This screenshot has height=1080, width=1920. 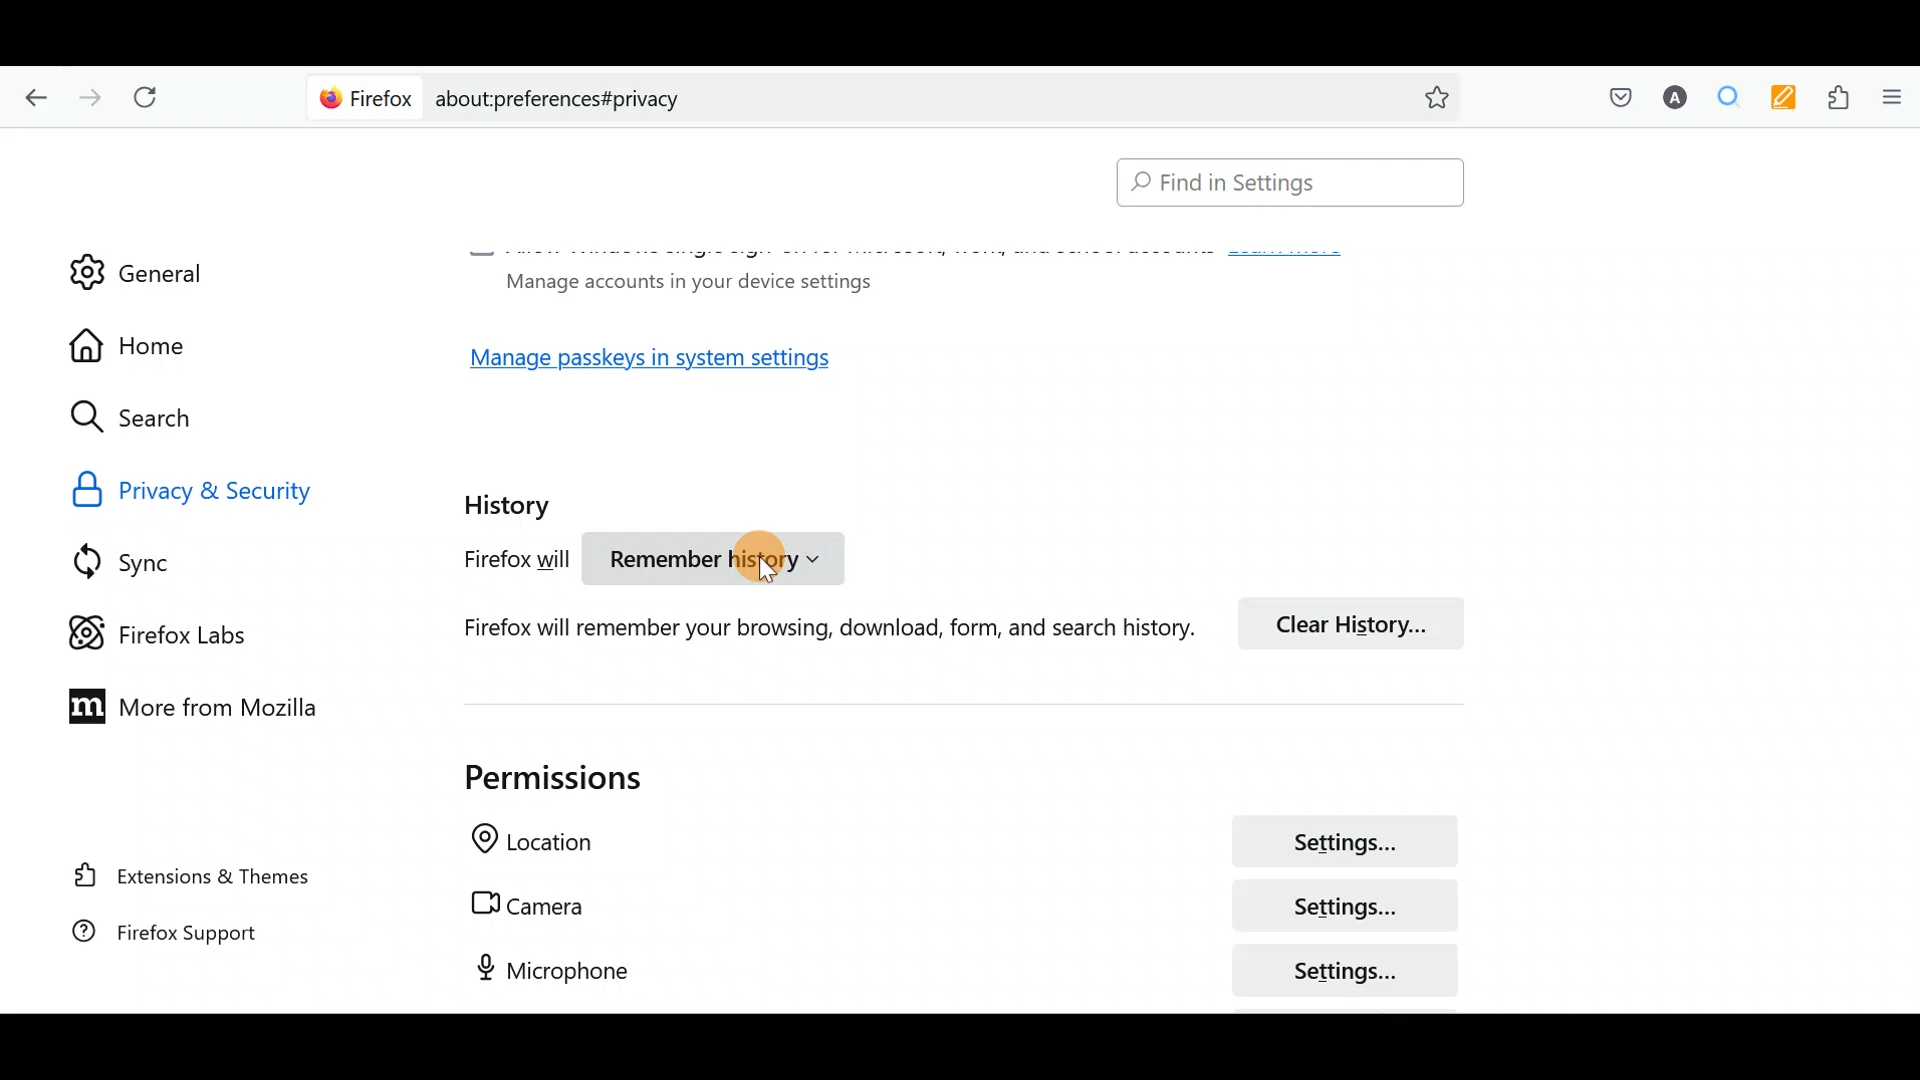 What do you see at coordinates (721, 562) in the screenshot?
I see `Remember history` at bounding box center [721, 562].